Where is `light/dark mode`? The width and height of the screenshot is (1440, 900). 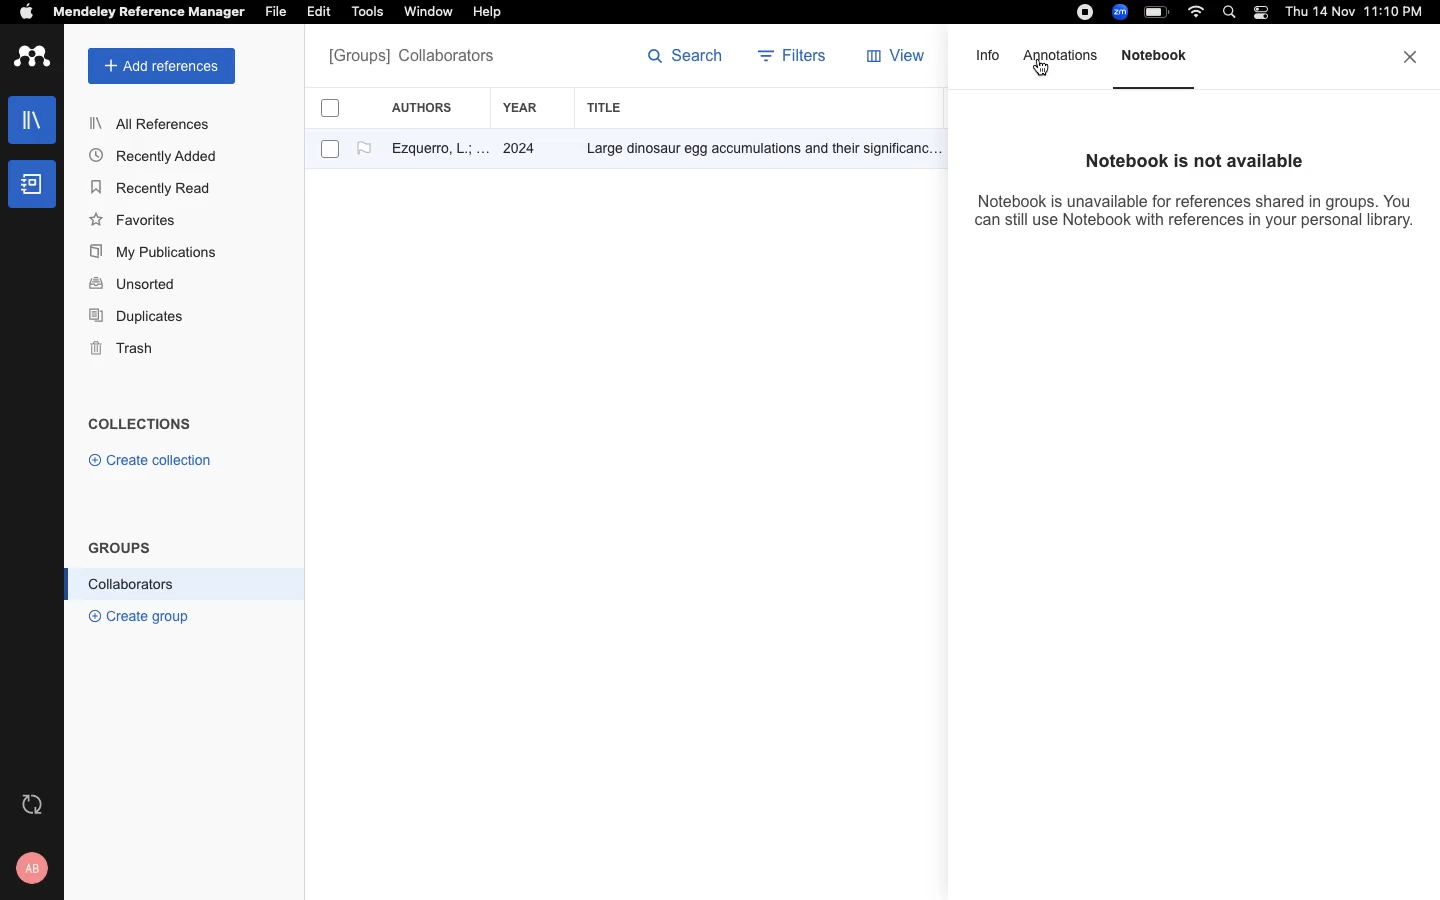 light/dark mode is located at coordinates (1260, 12).